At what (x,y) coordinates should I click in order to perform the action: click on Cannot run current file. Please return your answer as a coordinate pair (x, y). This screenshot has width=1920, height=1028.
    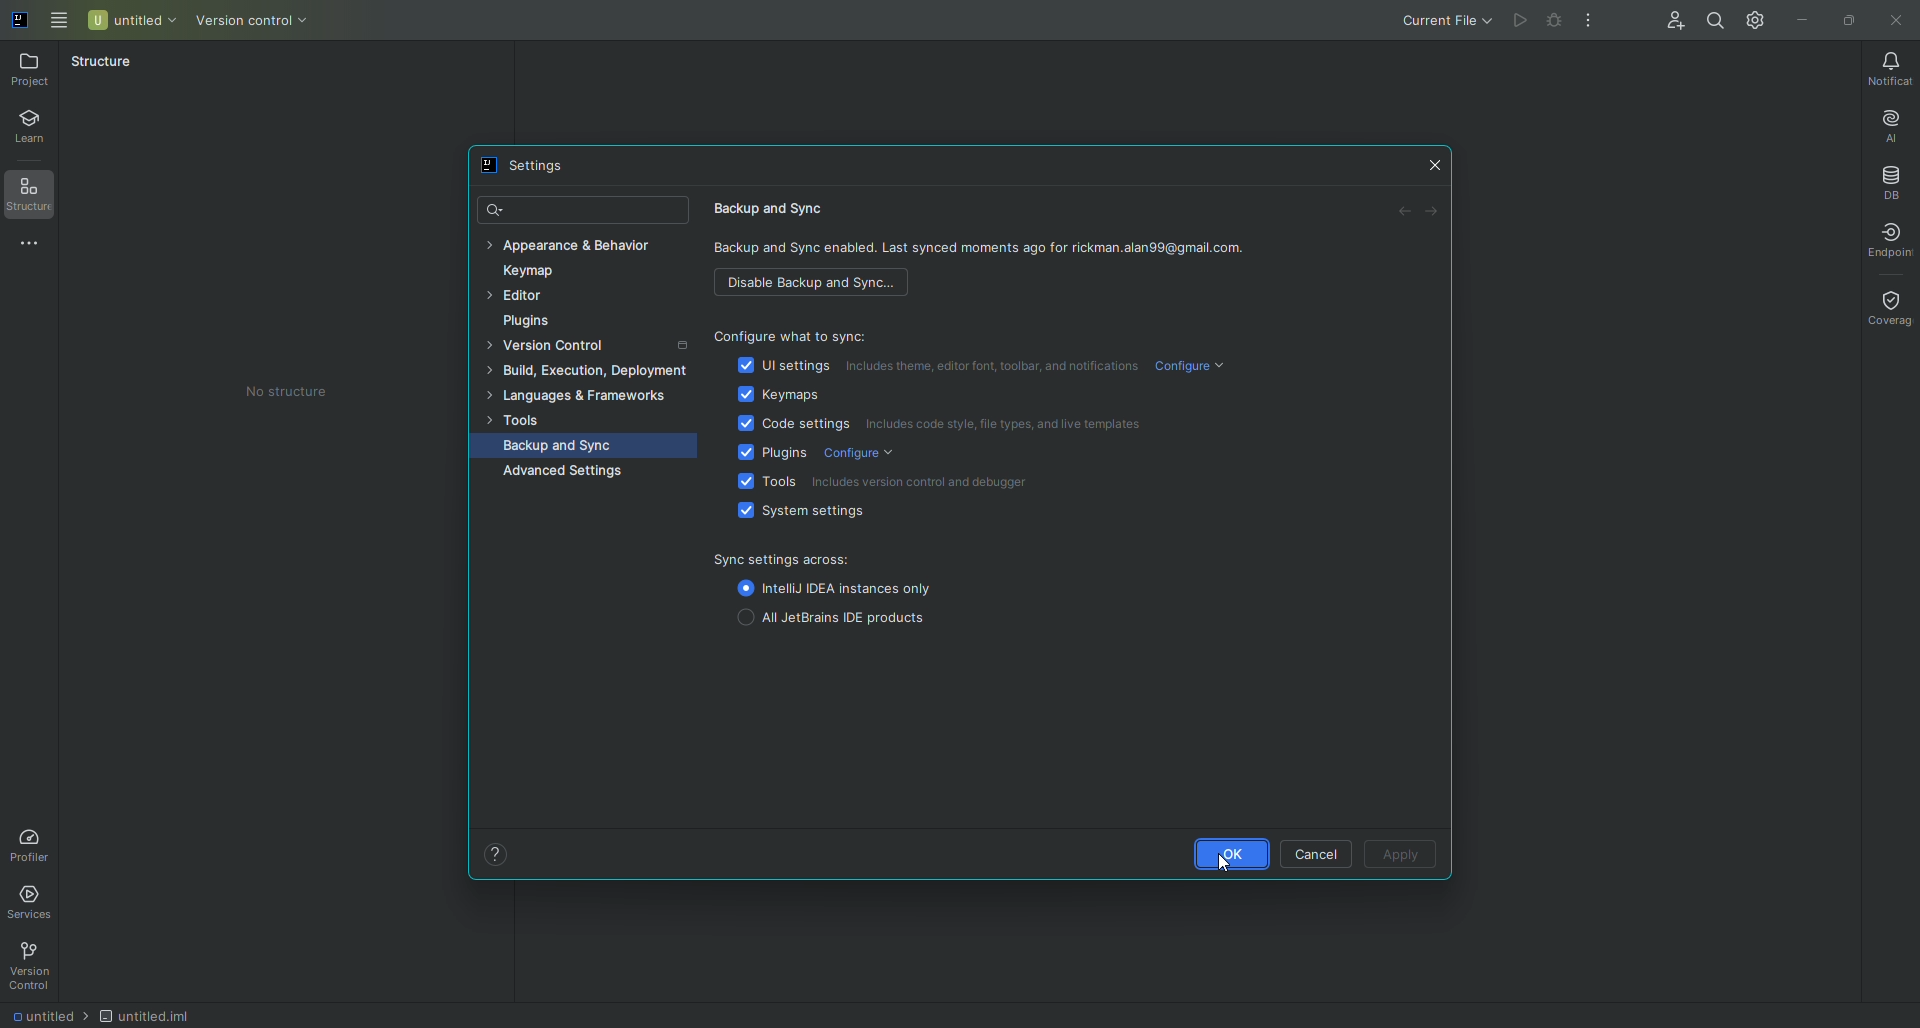
    Looking at the image, I should click on (1522, 21).